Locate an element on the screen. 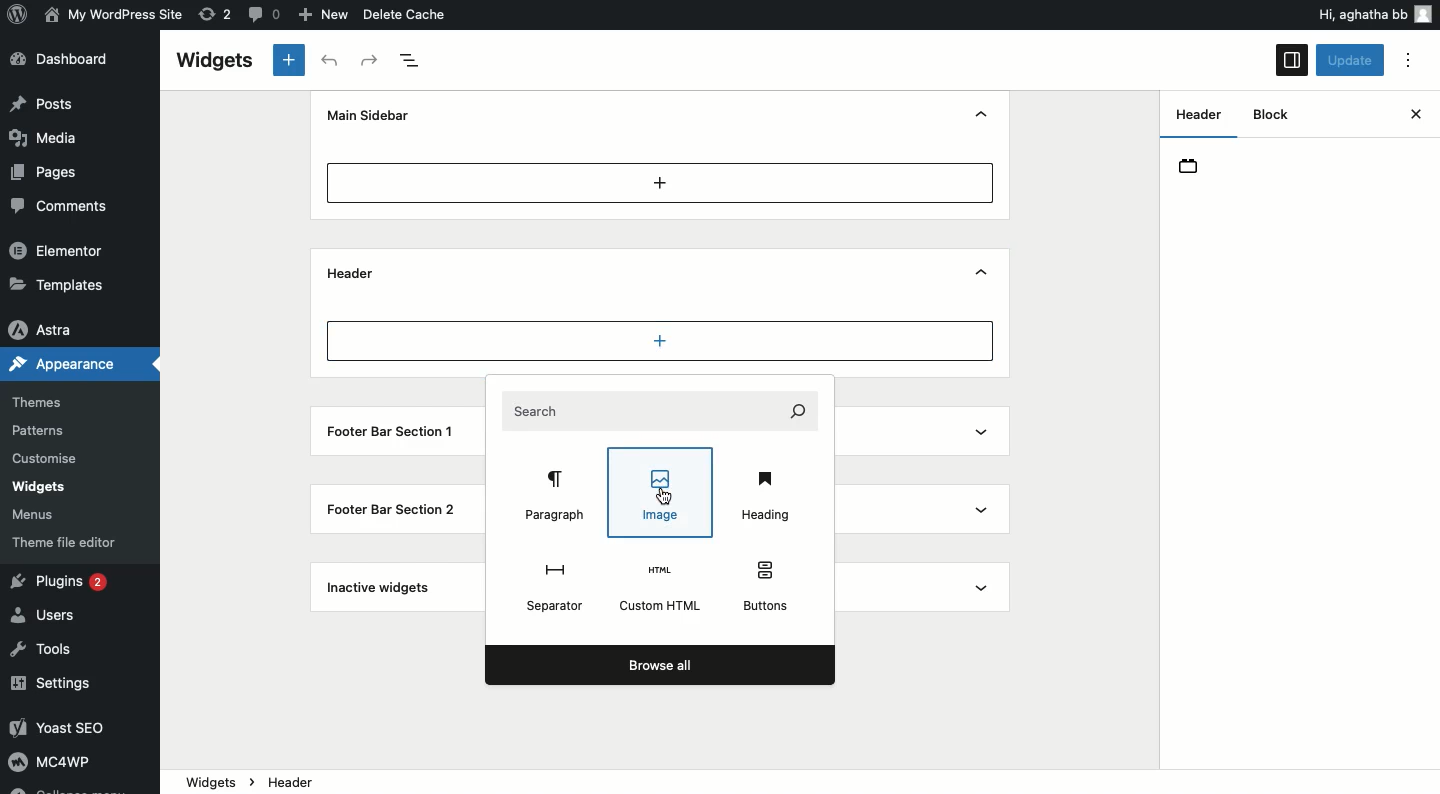  Theme file editor is located at coordinates (69, 542).